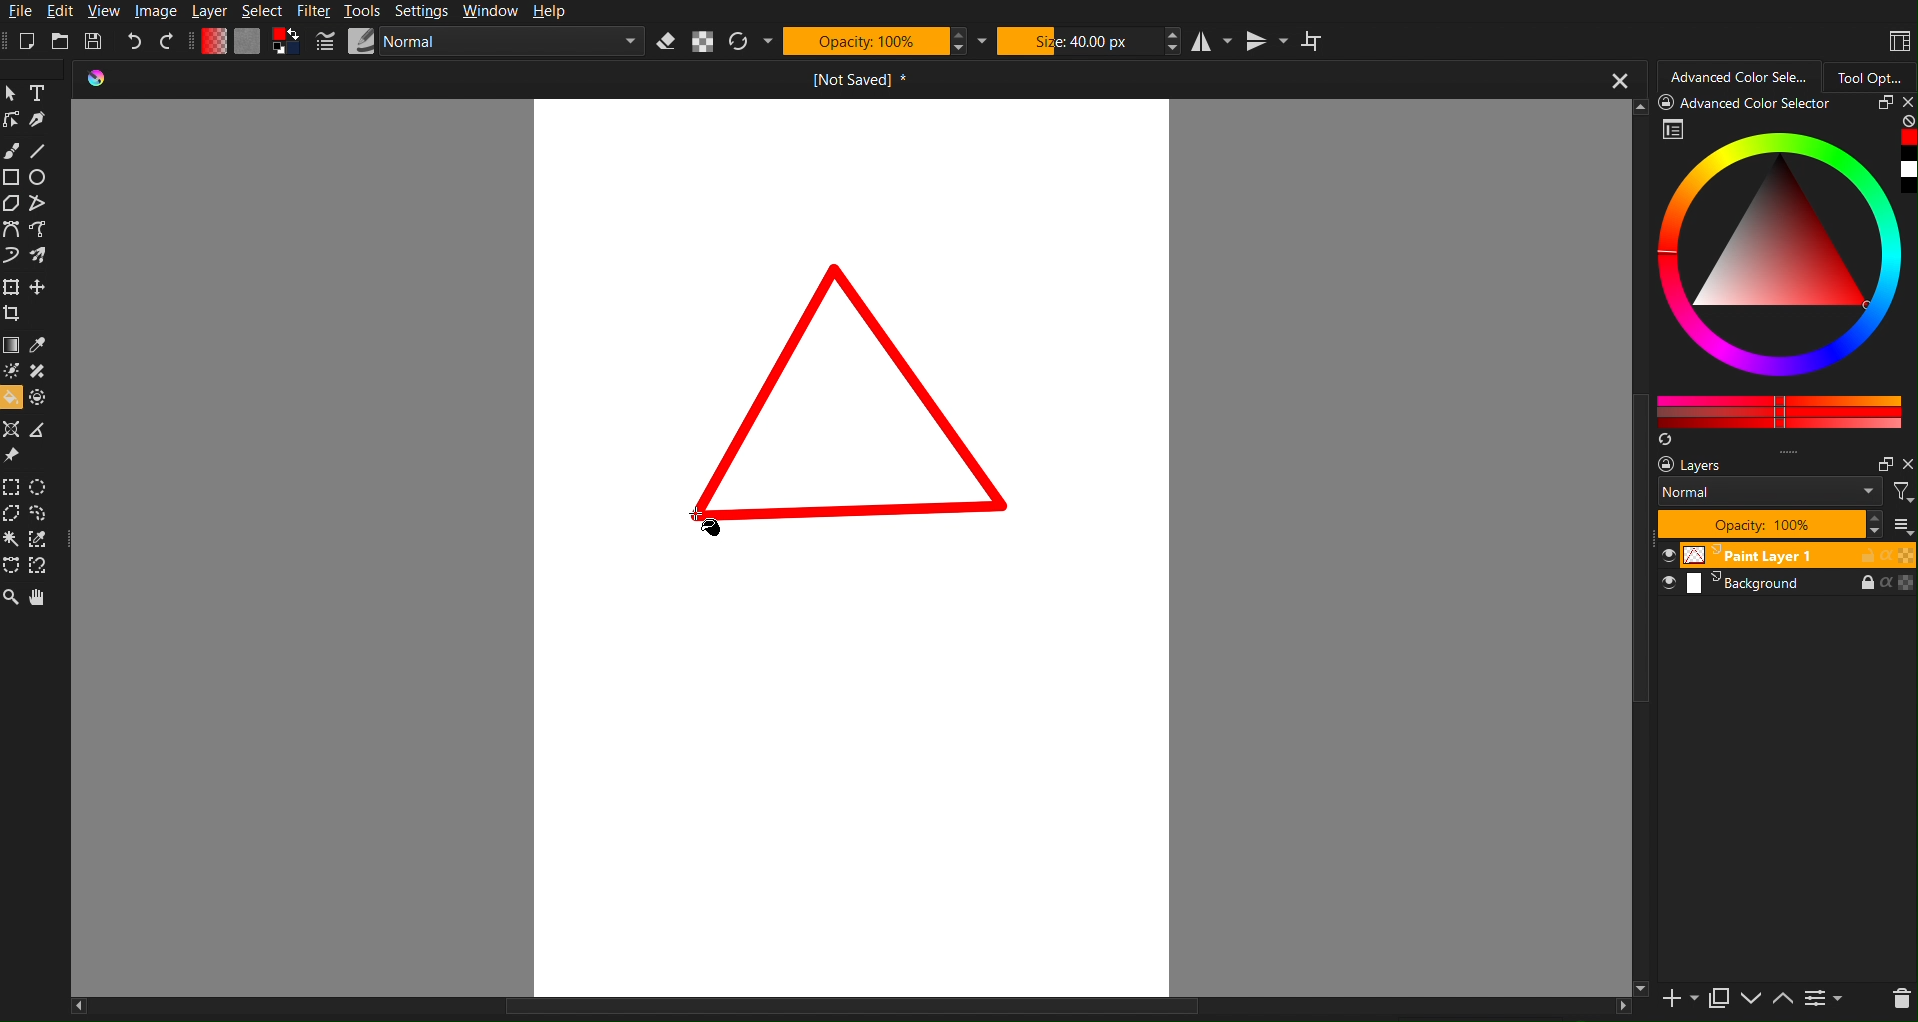 This screenshot has width=1918, height=1022. I want to click on rectangular Selection Tools, so click(12, 486).